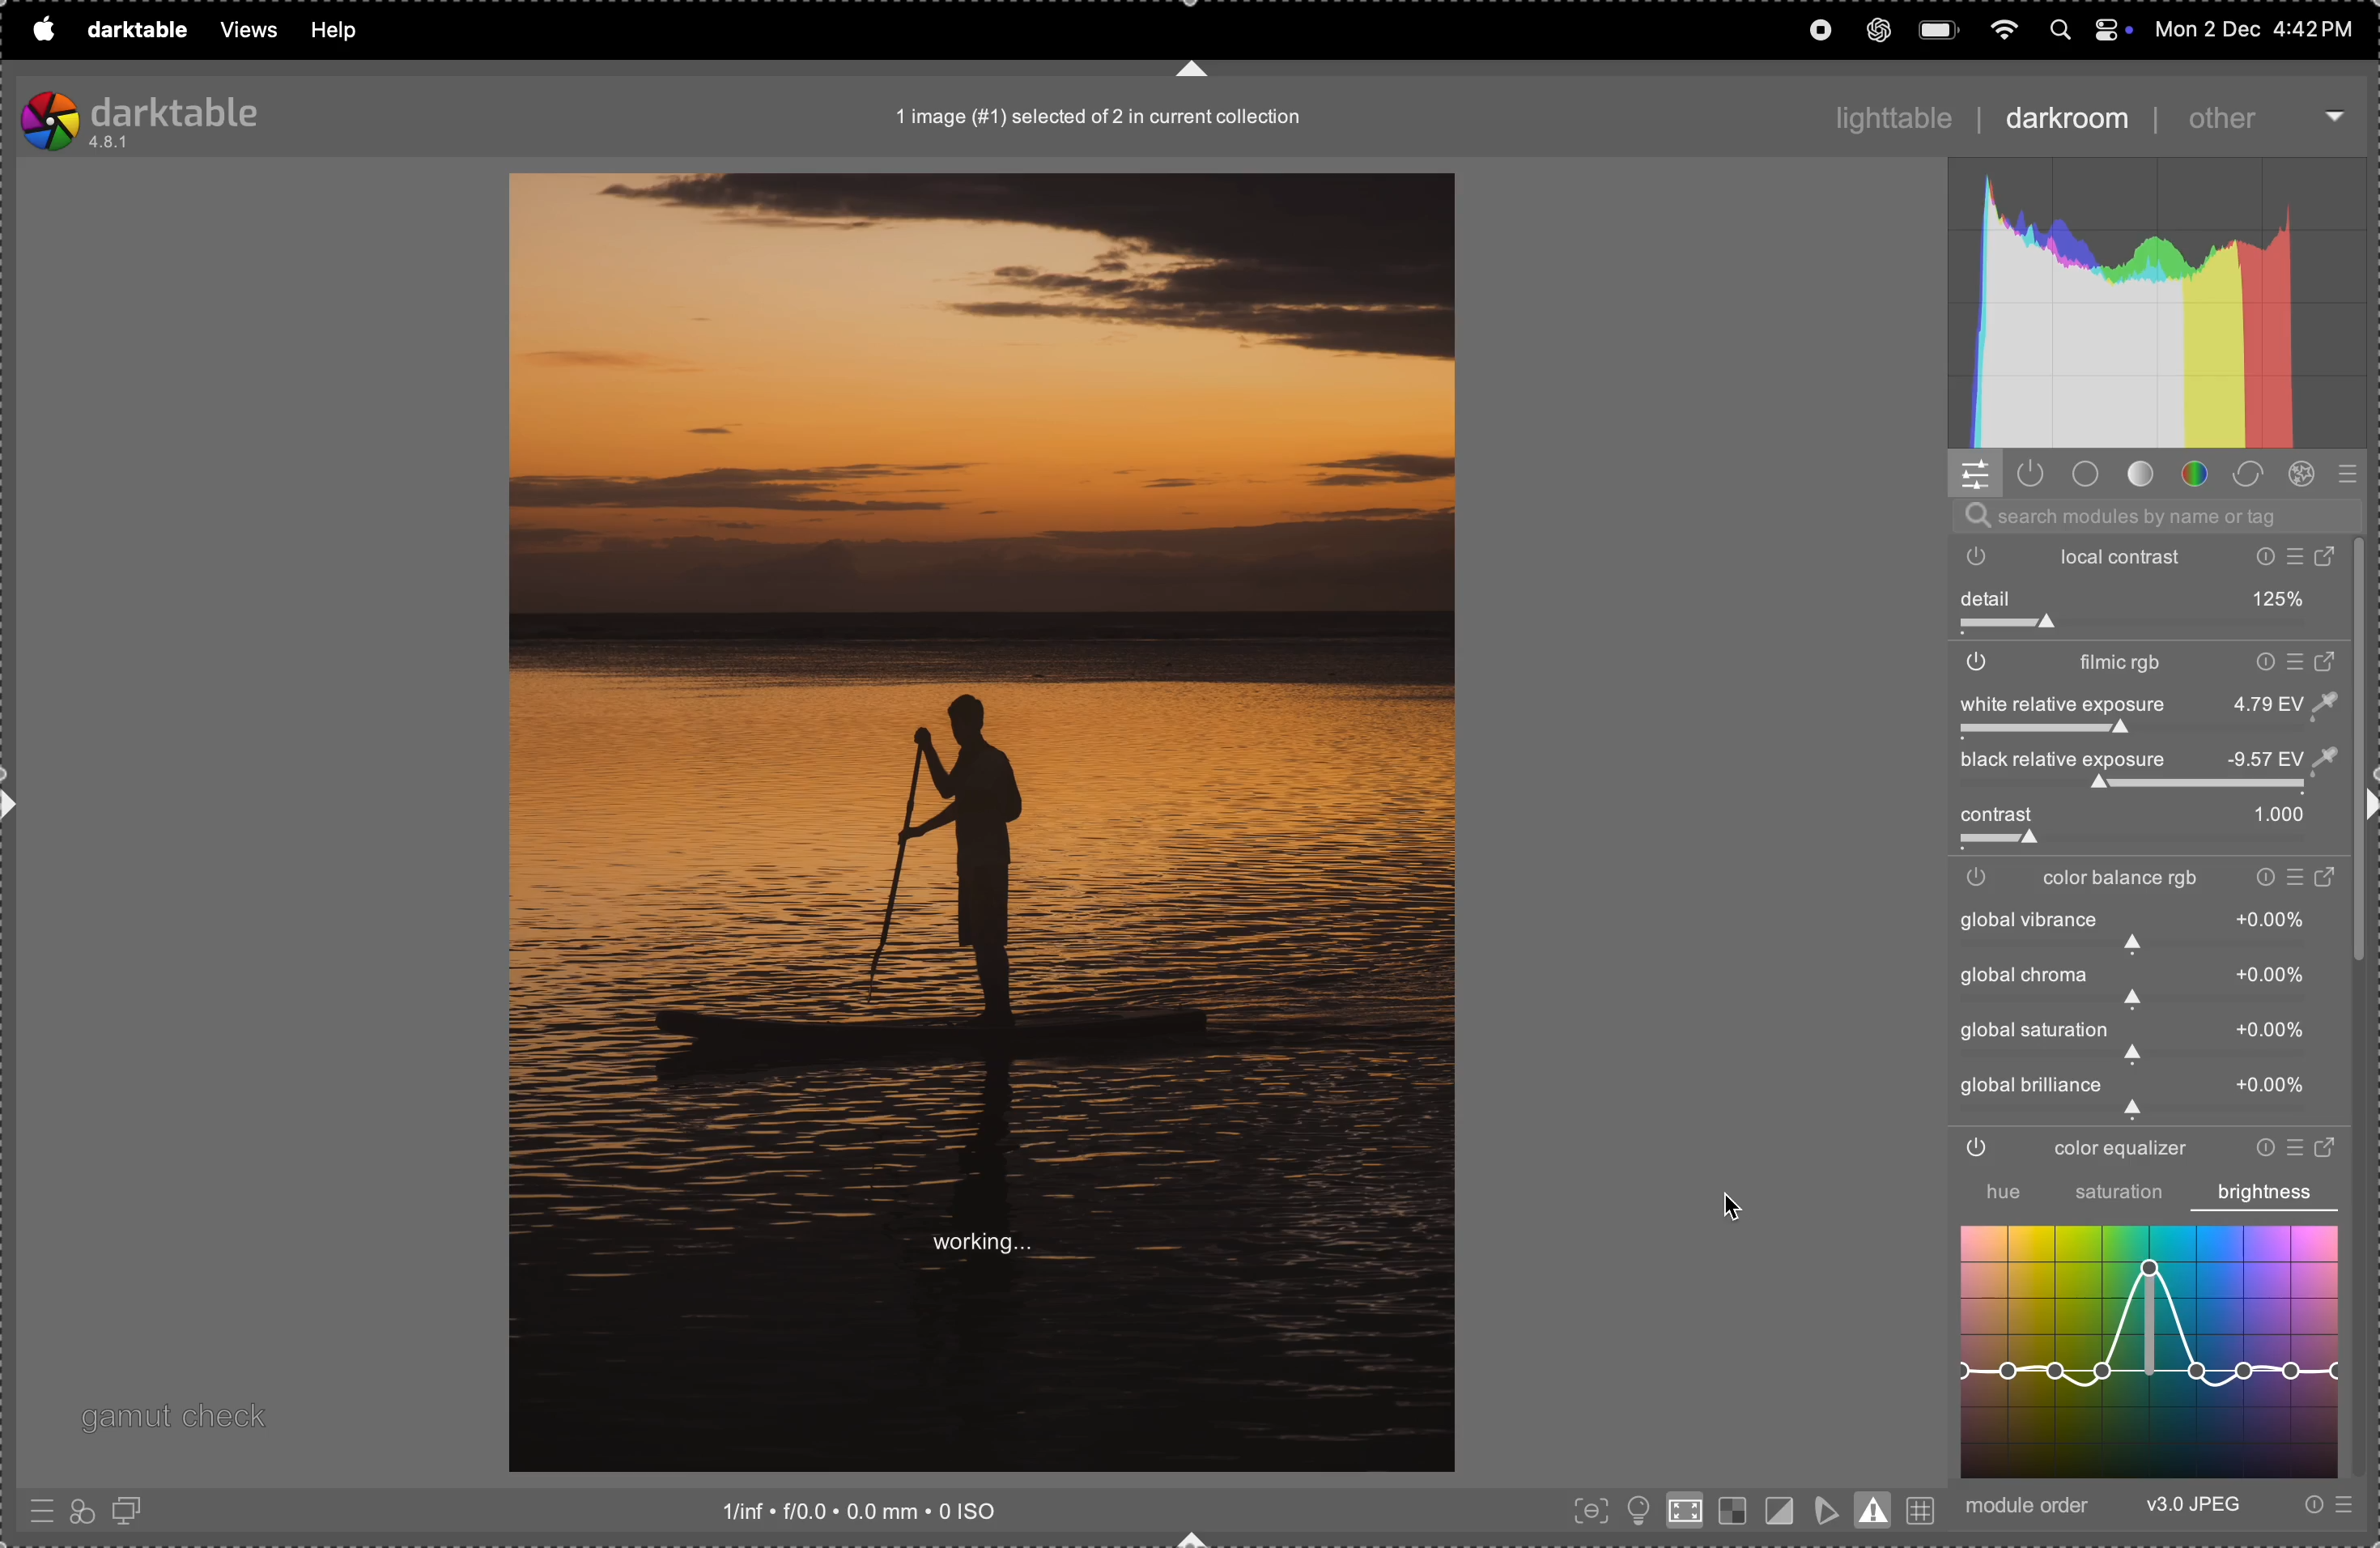  I want to click on searchbar, so click(2153, 516).